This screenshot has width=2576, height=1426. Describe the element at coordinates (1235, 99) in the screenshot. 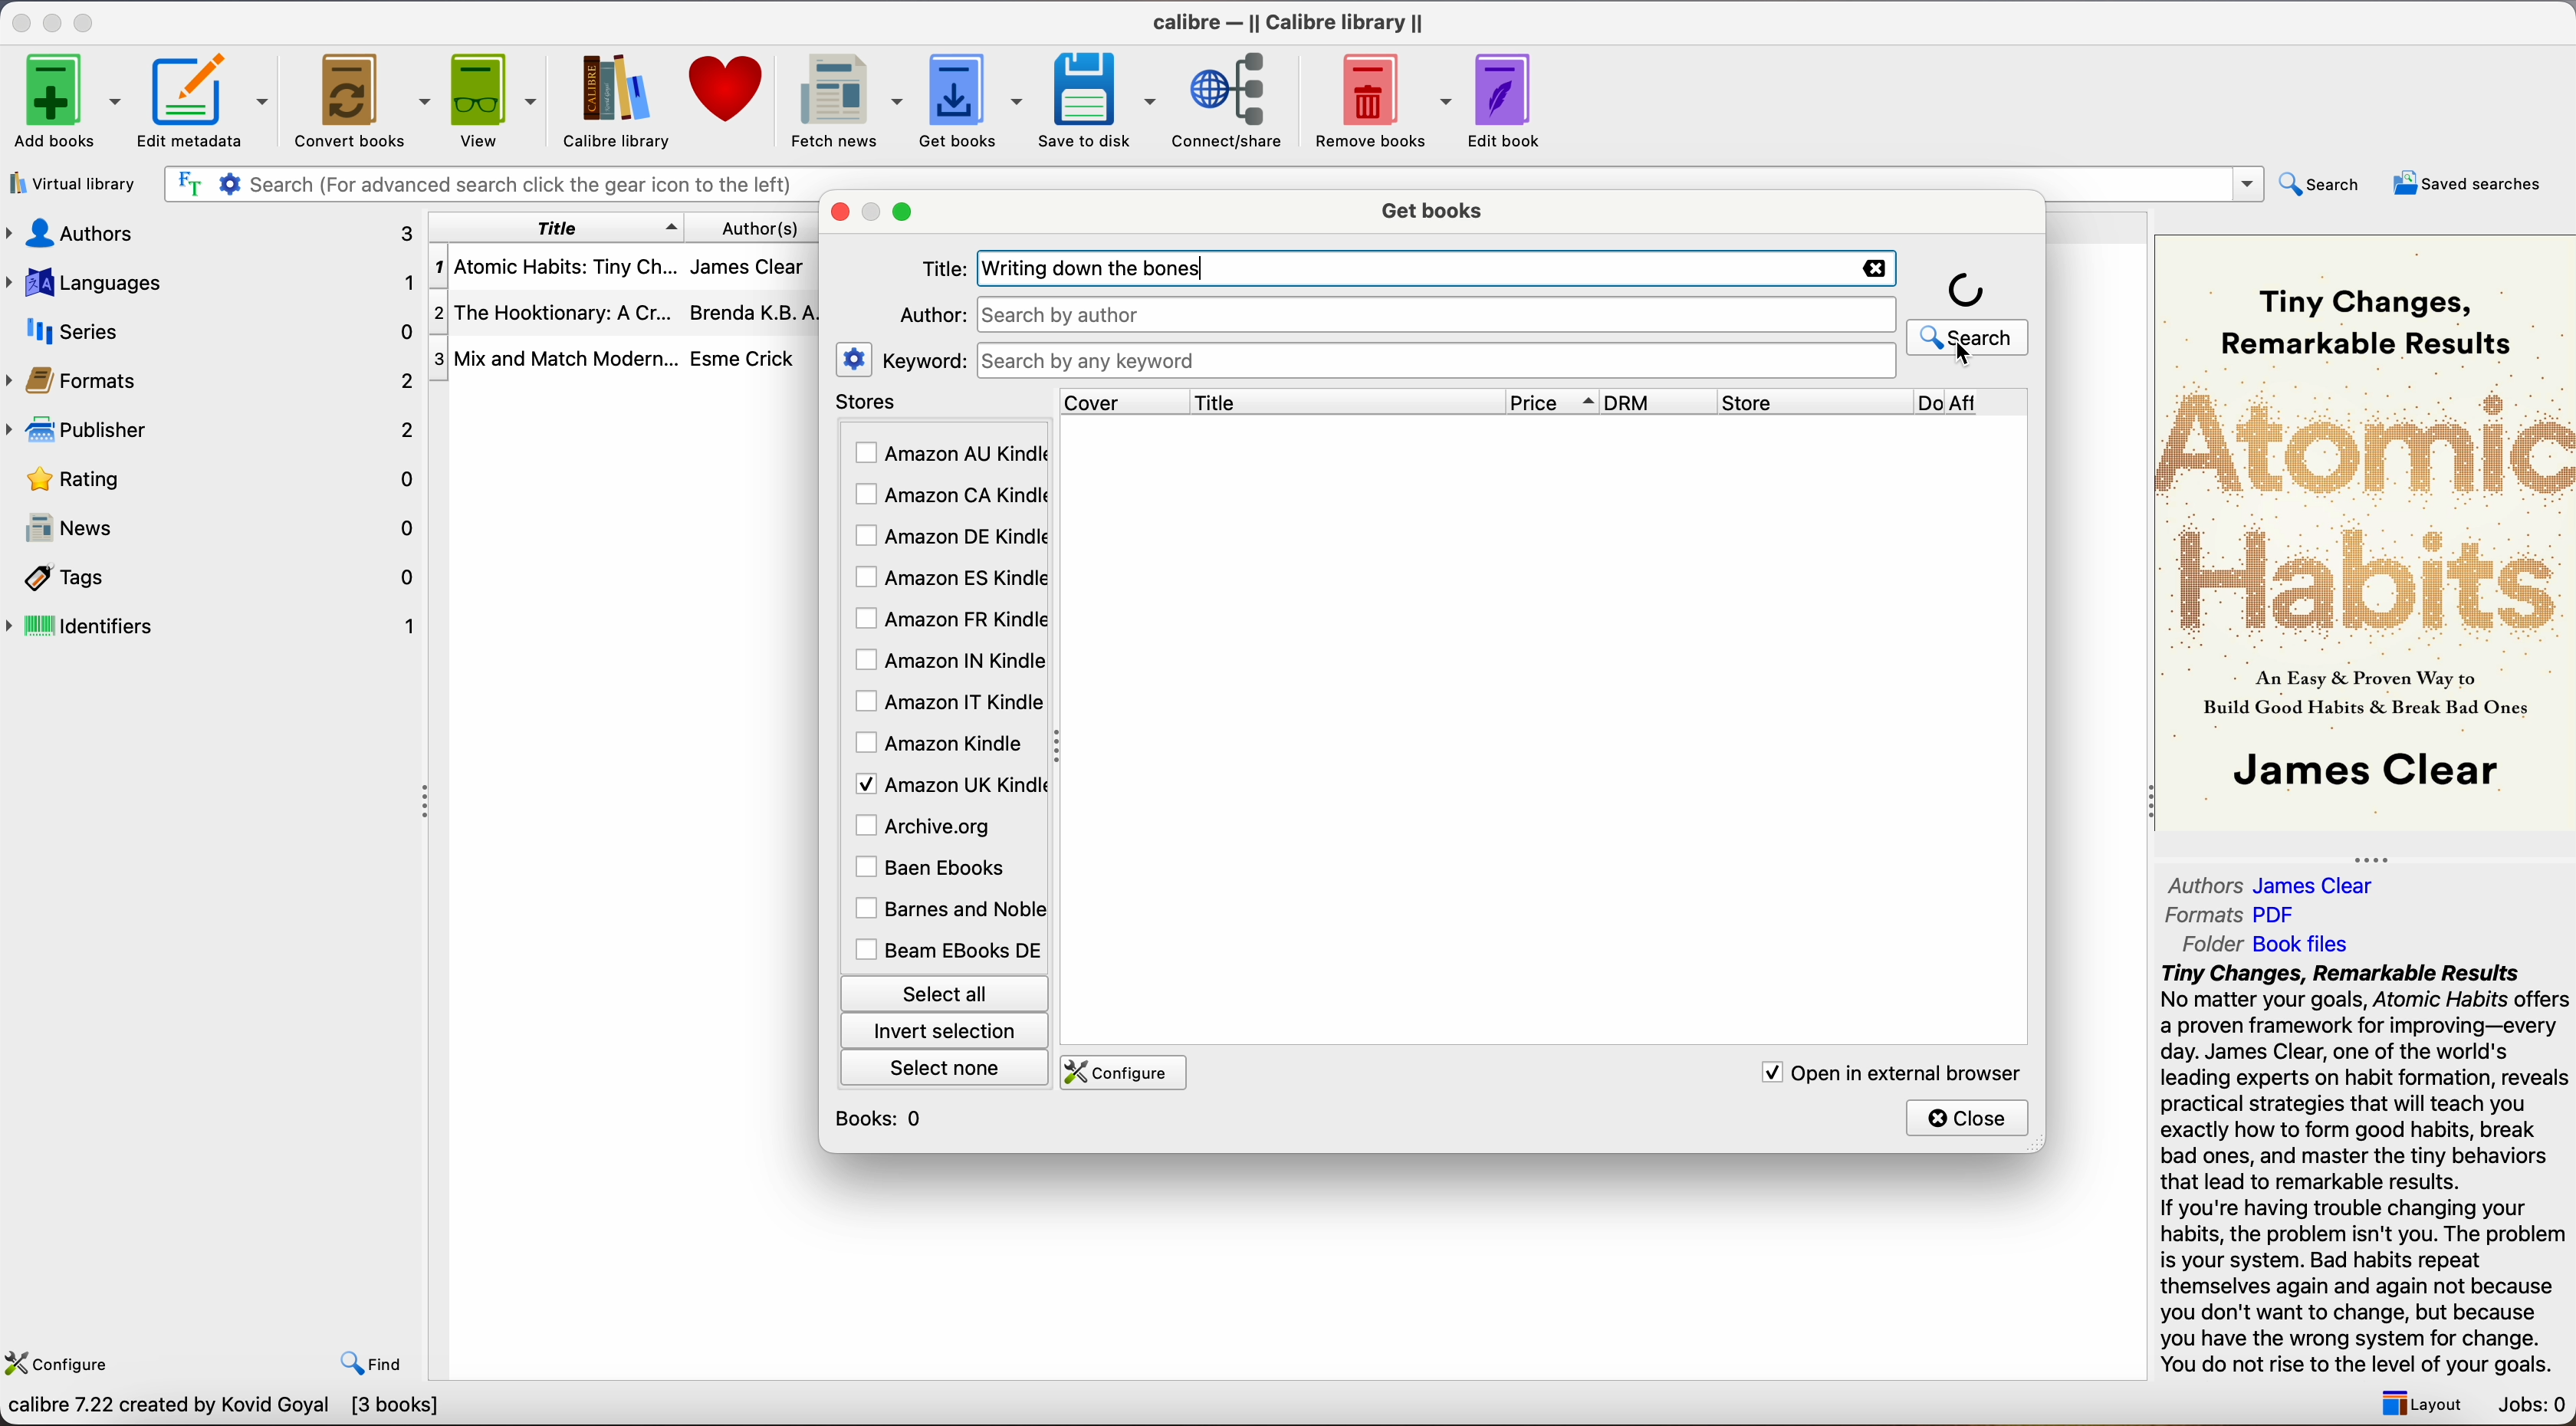

I see `connect/share` at that location.